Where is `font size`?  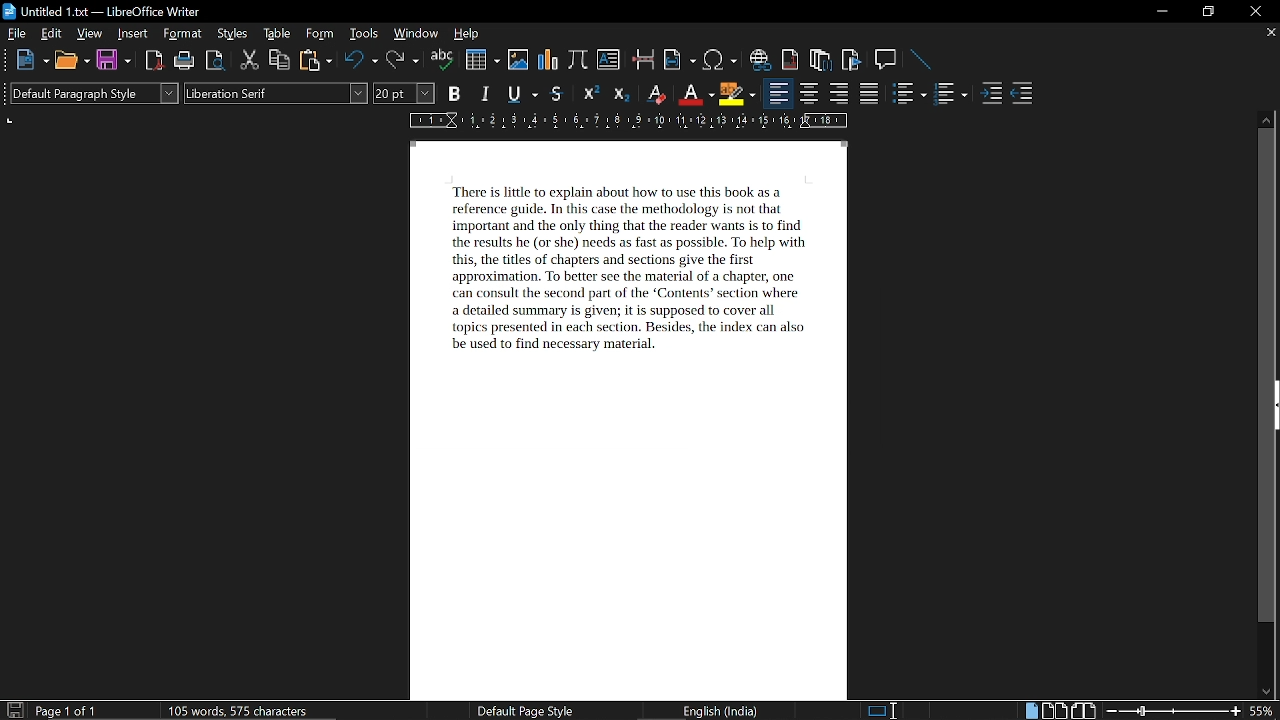
font size is located at coordinates (404, 93).